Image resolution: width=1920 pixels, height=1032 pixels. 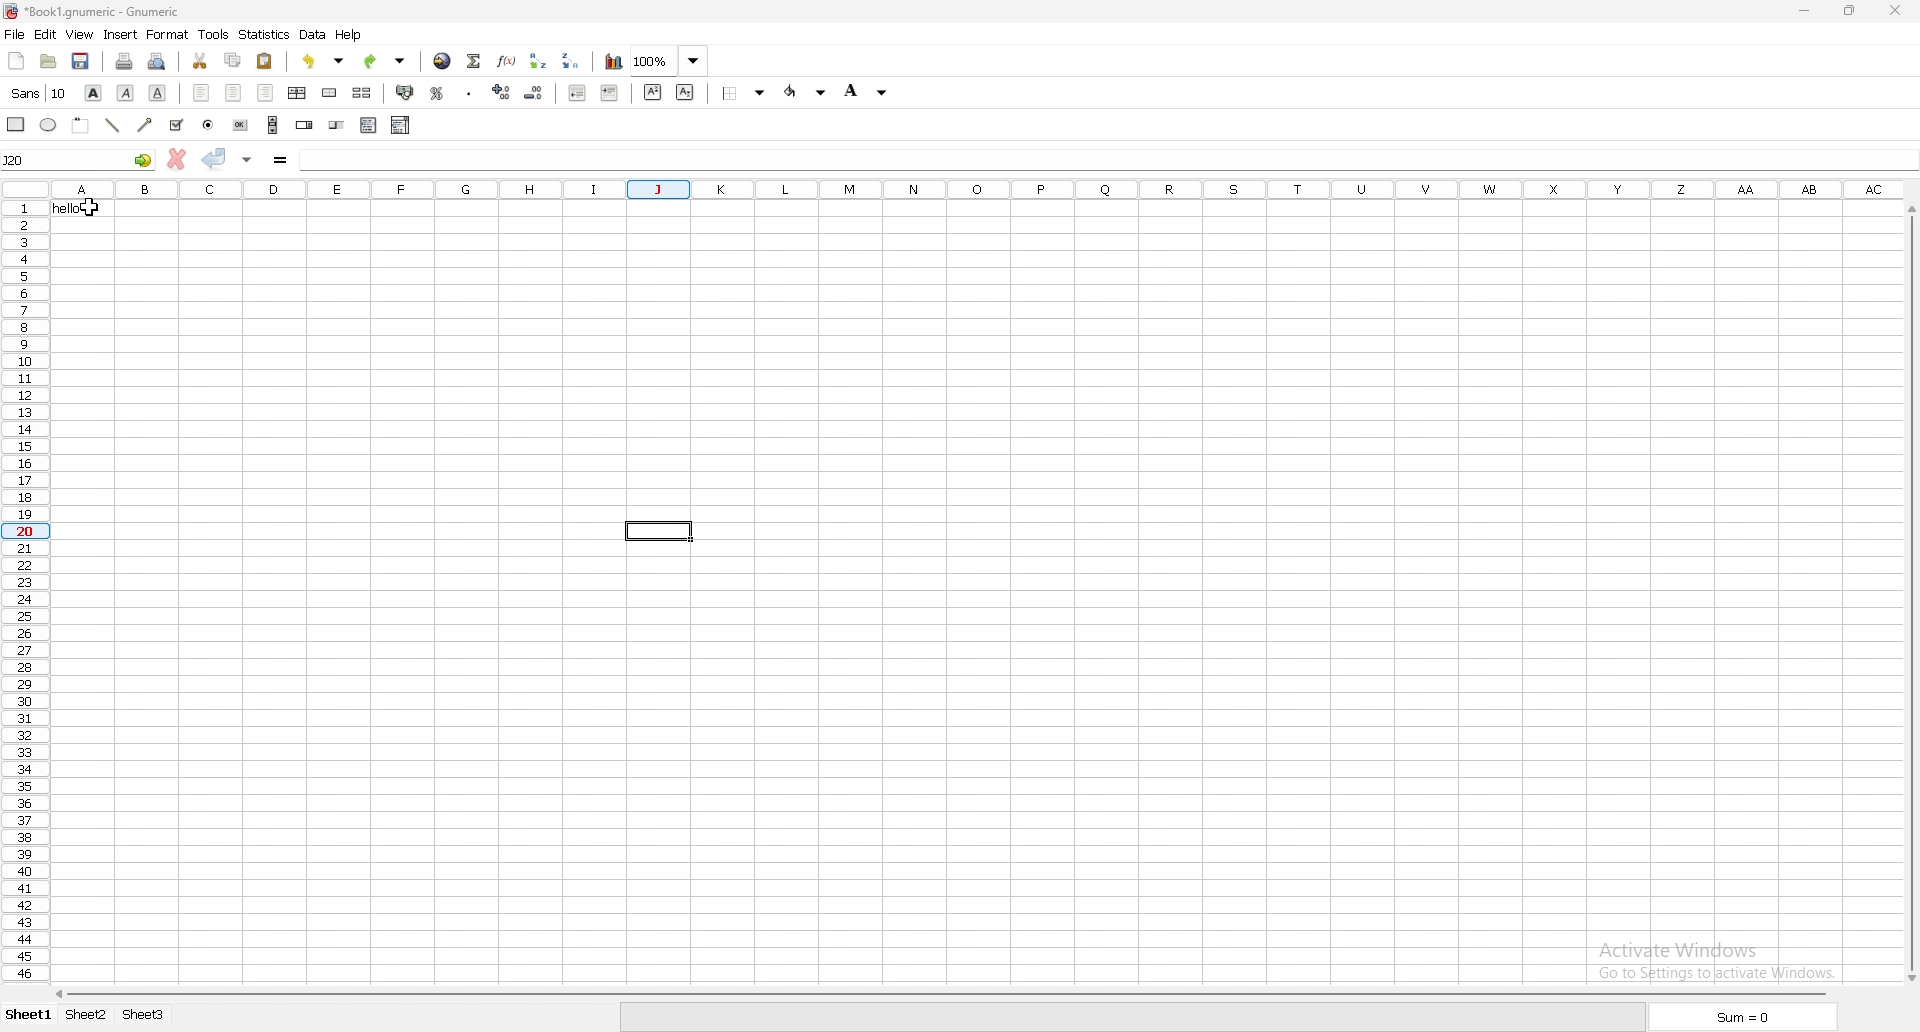 What do you see at coordinates (437, 93) in the screenshot?
I see `percentage` at bounding box center [437, 93].